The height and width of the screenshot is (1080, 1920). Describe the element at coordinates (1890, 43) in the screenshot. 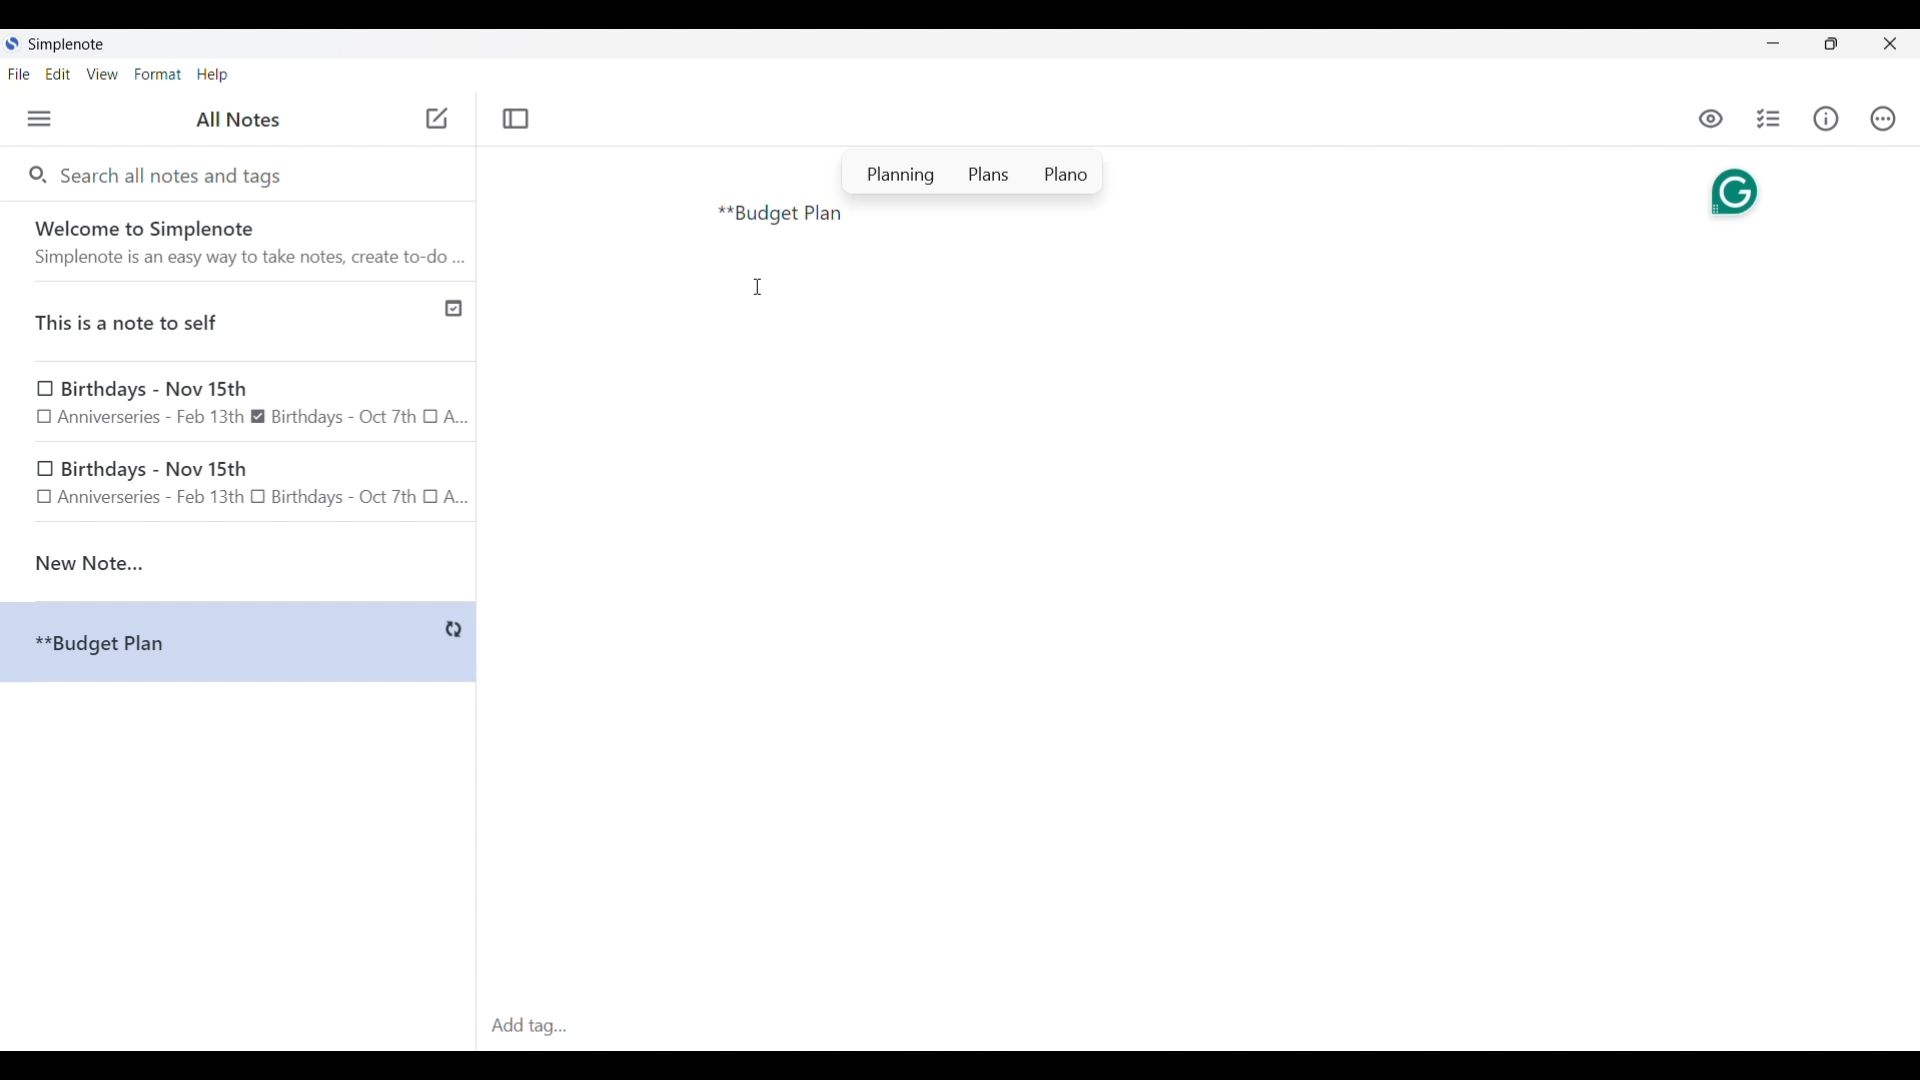

I see `Close interface` at that location.